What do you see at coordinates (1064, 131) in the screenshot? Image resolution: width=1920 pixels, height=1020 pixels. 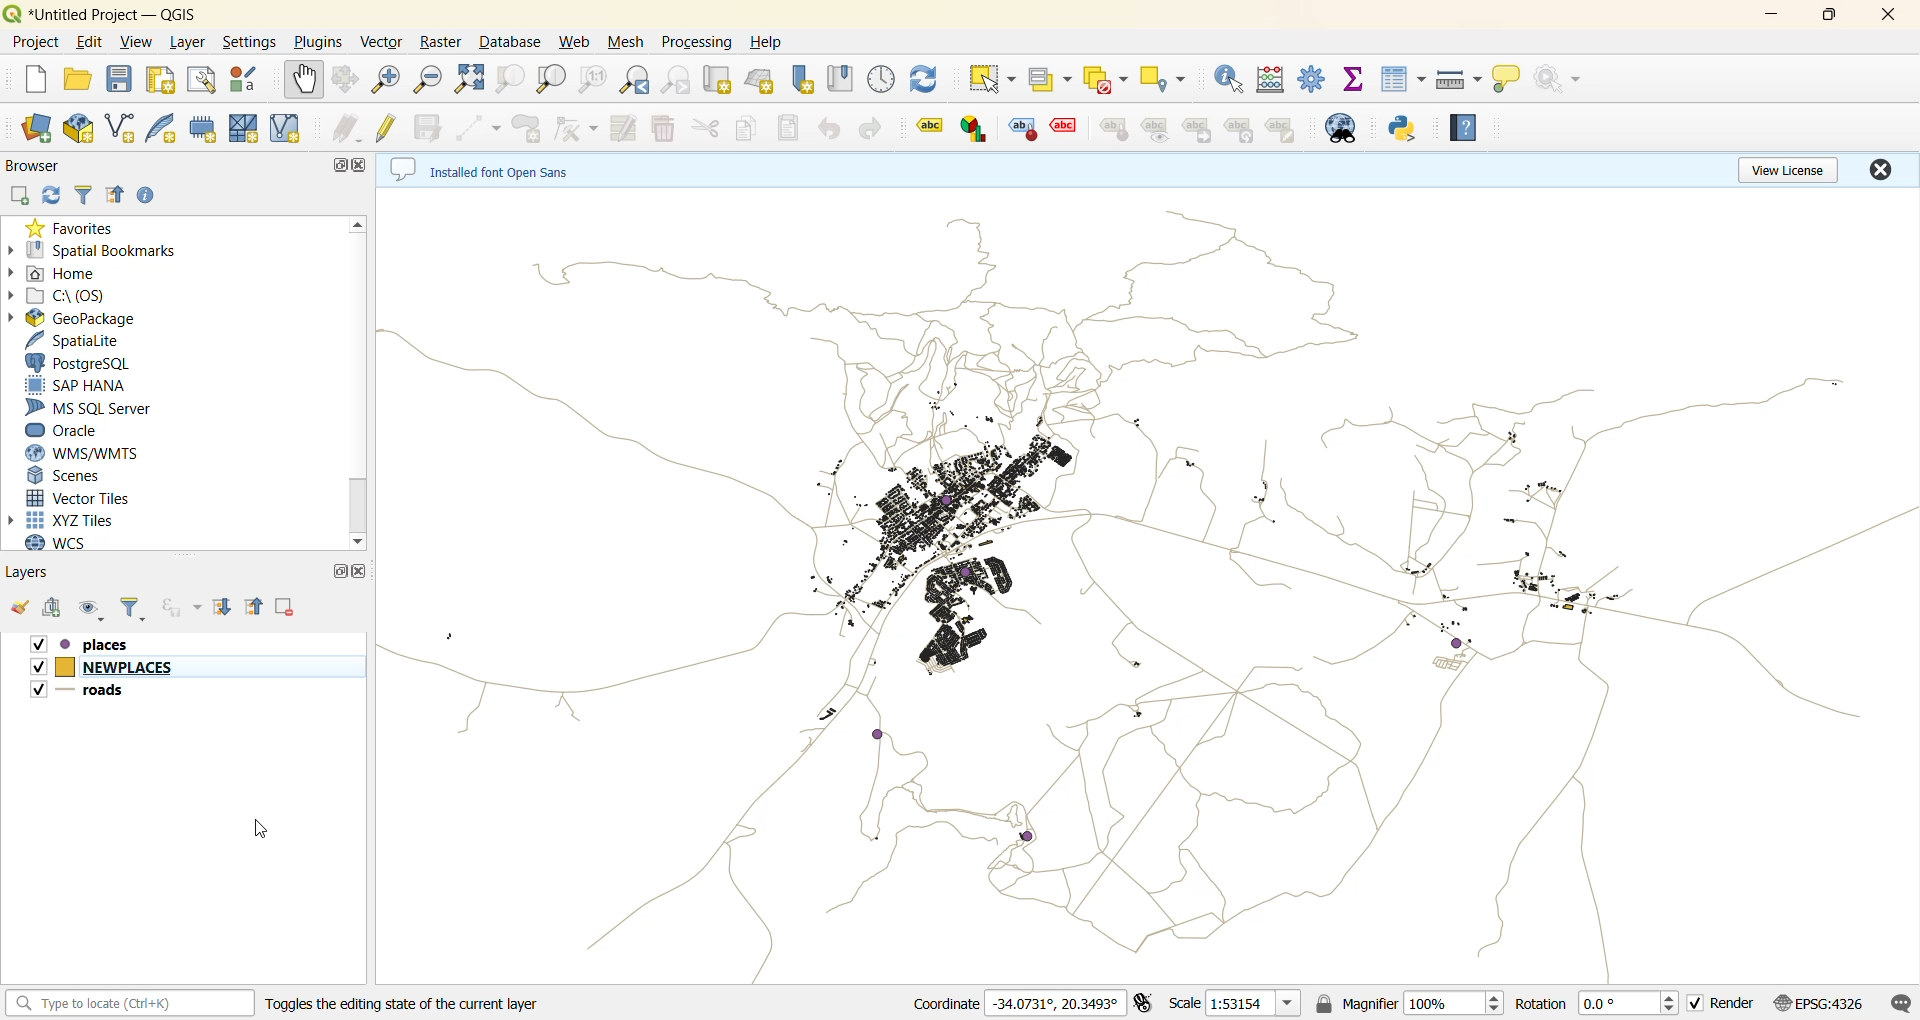 I see `effect` at bounding box center [1064, 131].